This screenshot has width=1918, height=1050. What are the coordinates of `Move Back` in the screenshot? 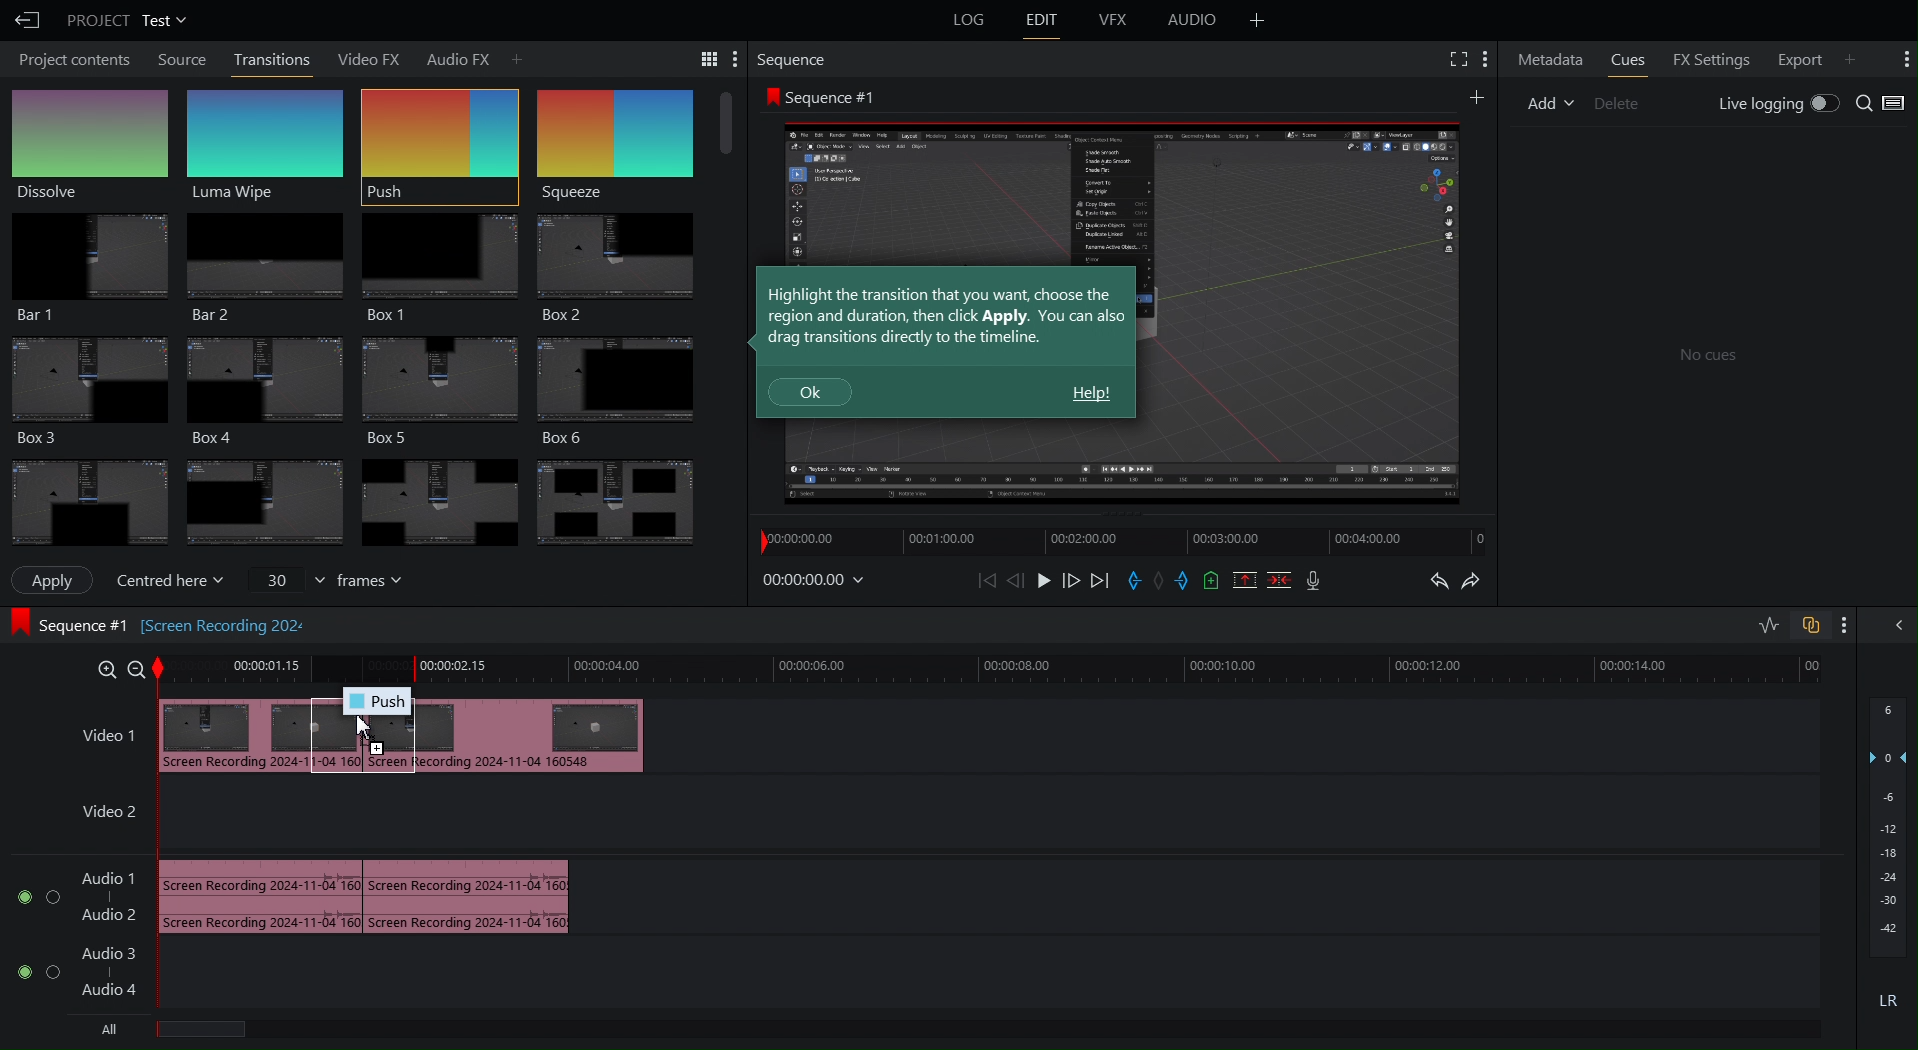 It's located at (1017, 581).